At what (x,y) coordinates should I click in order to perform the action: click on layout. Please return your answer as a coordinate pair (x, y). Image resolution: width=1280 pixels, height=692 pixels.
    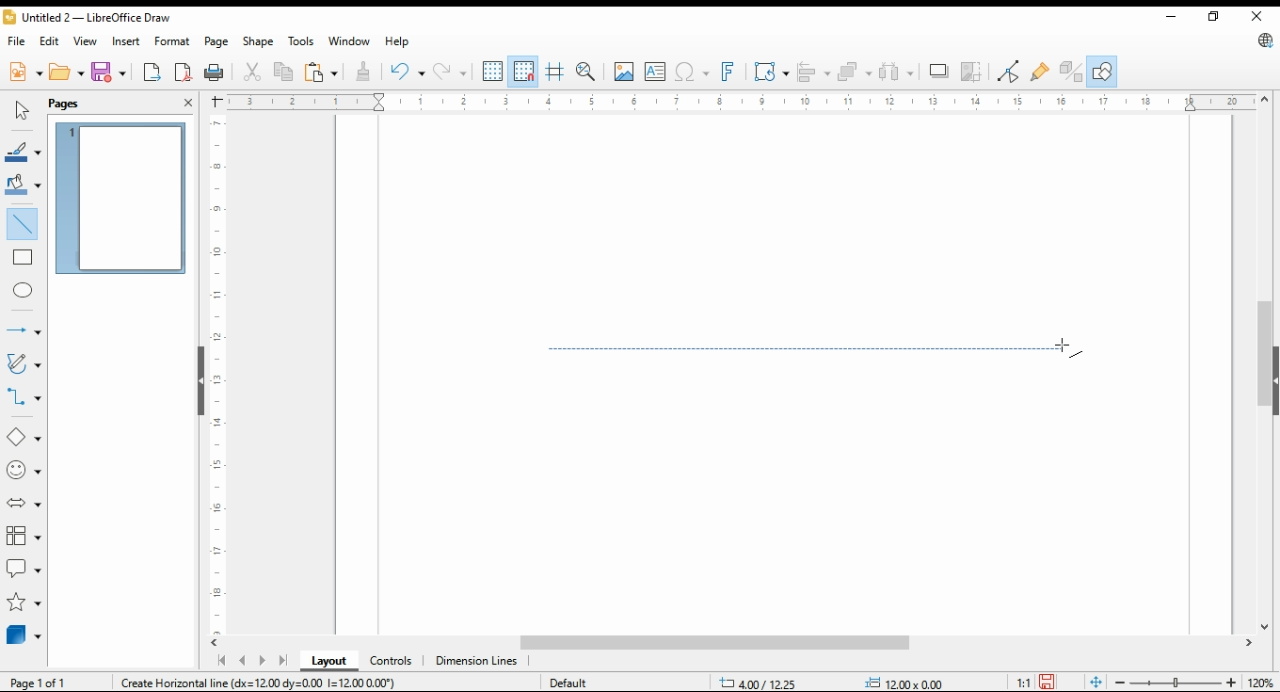
    Looking at the image, I should click on (330, 661).